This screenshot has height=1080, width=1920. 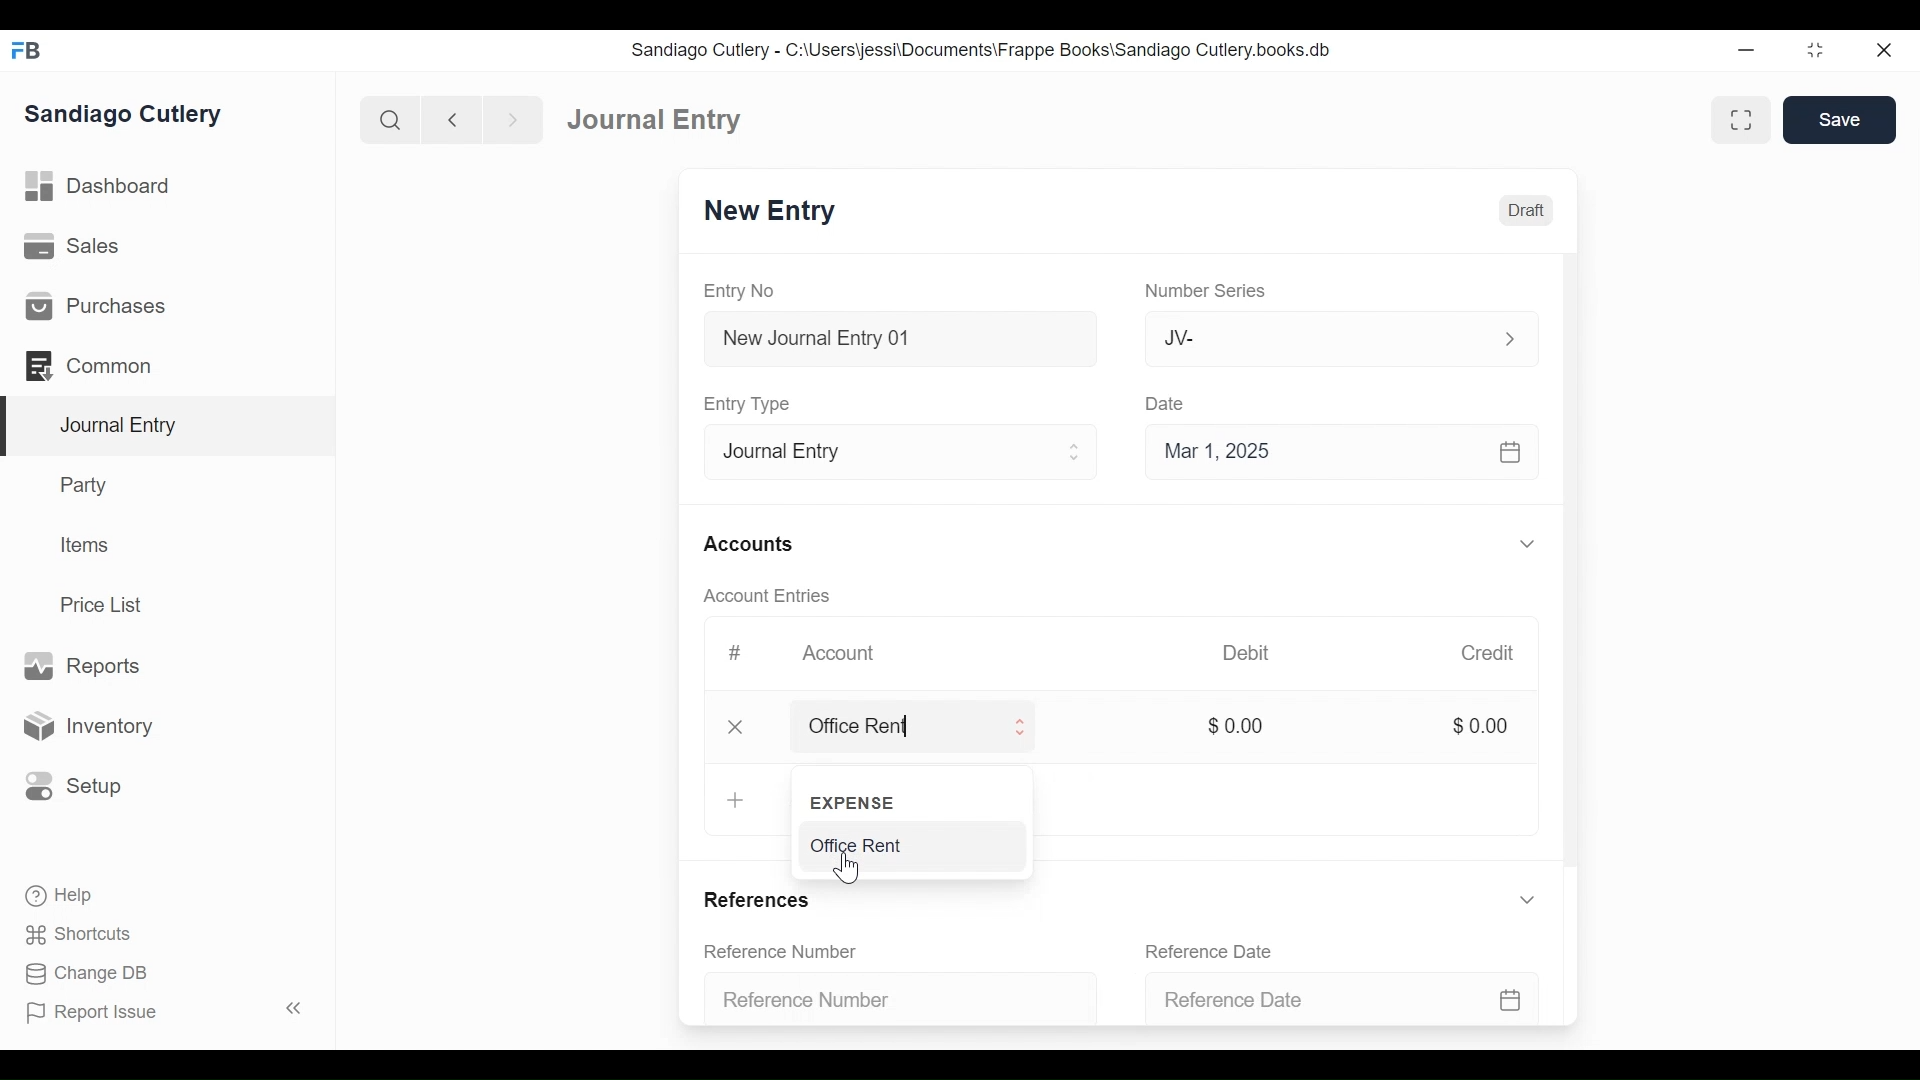 I want to click on Number Series, so click(x=1202, y=291).